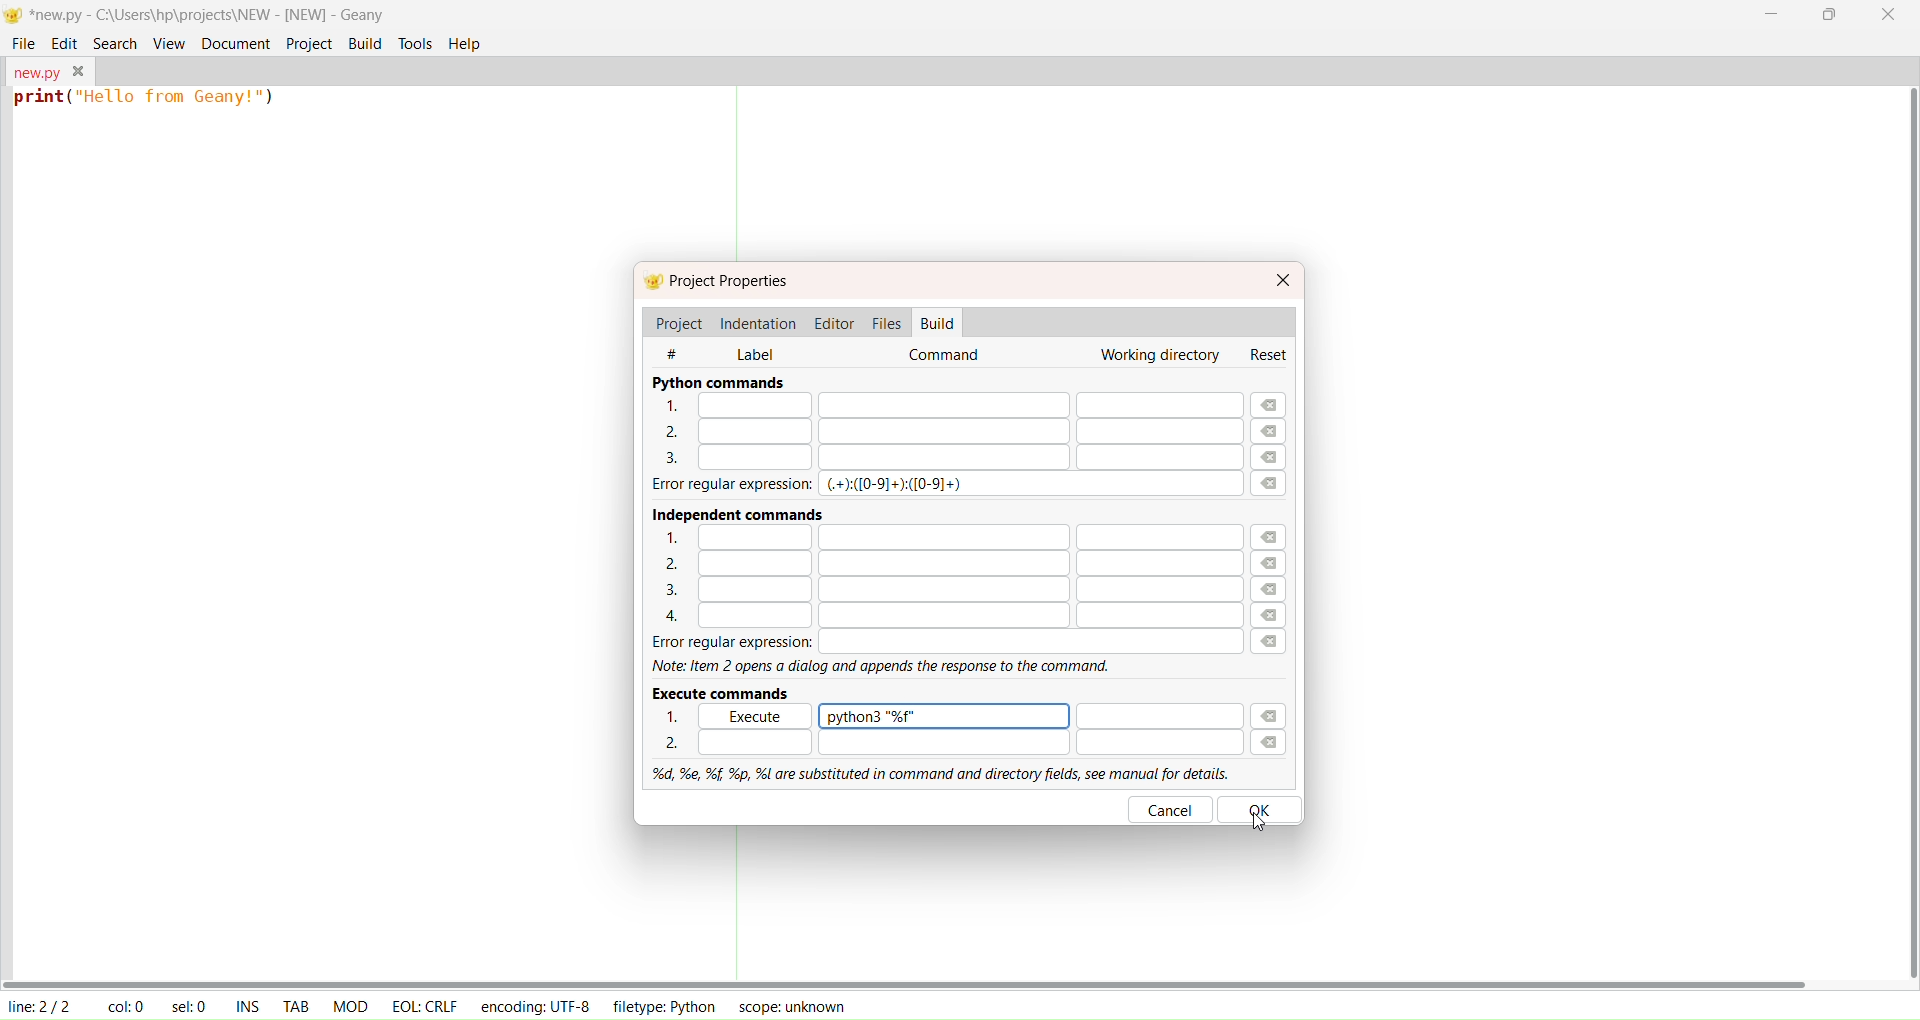 This screenshot has height=1020, width=1920. What do you see at coordinates (1272, 354) in the screenshot?
I see `reset` at bounding box center [1272, 354].